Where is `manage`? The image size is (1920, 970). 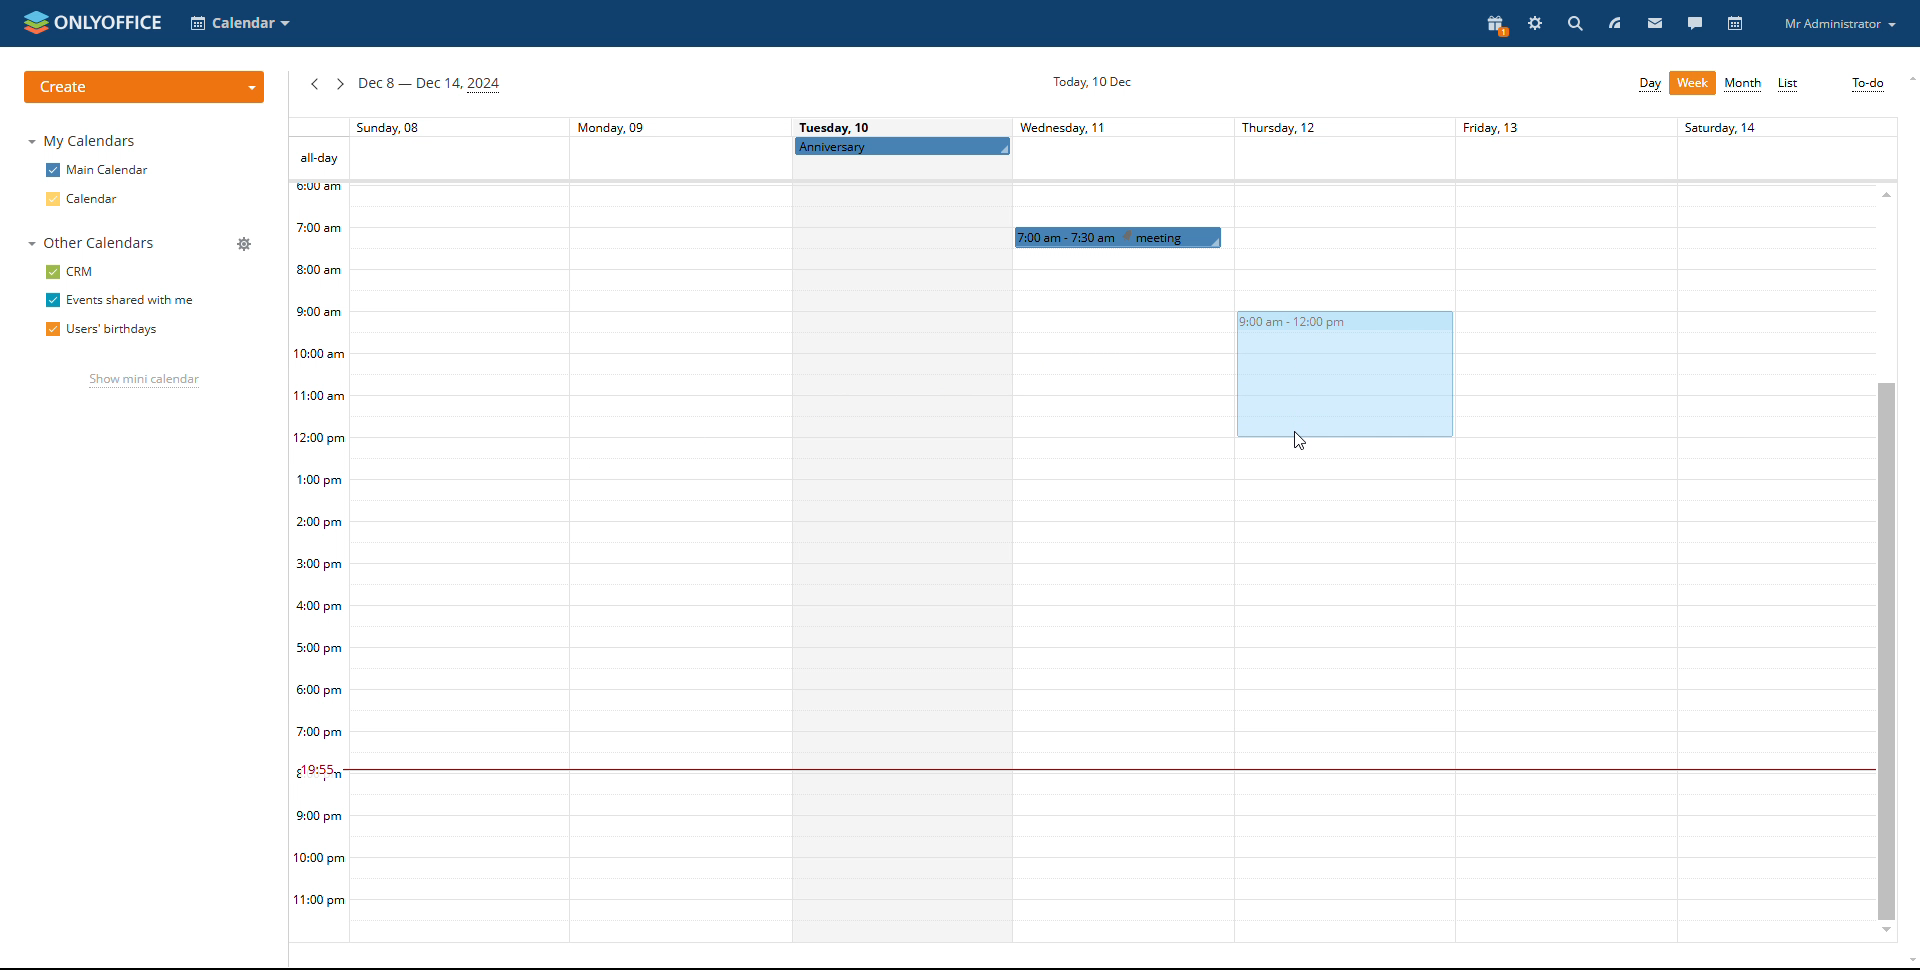
manage is located at coordinates (245, 244).